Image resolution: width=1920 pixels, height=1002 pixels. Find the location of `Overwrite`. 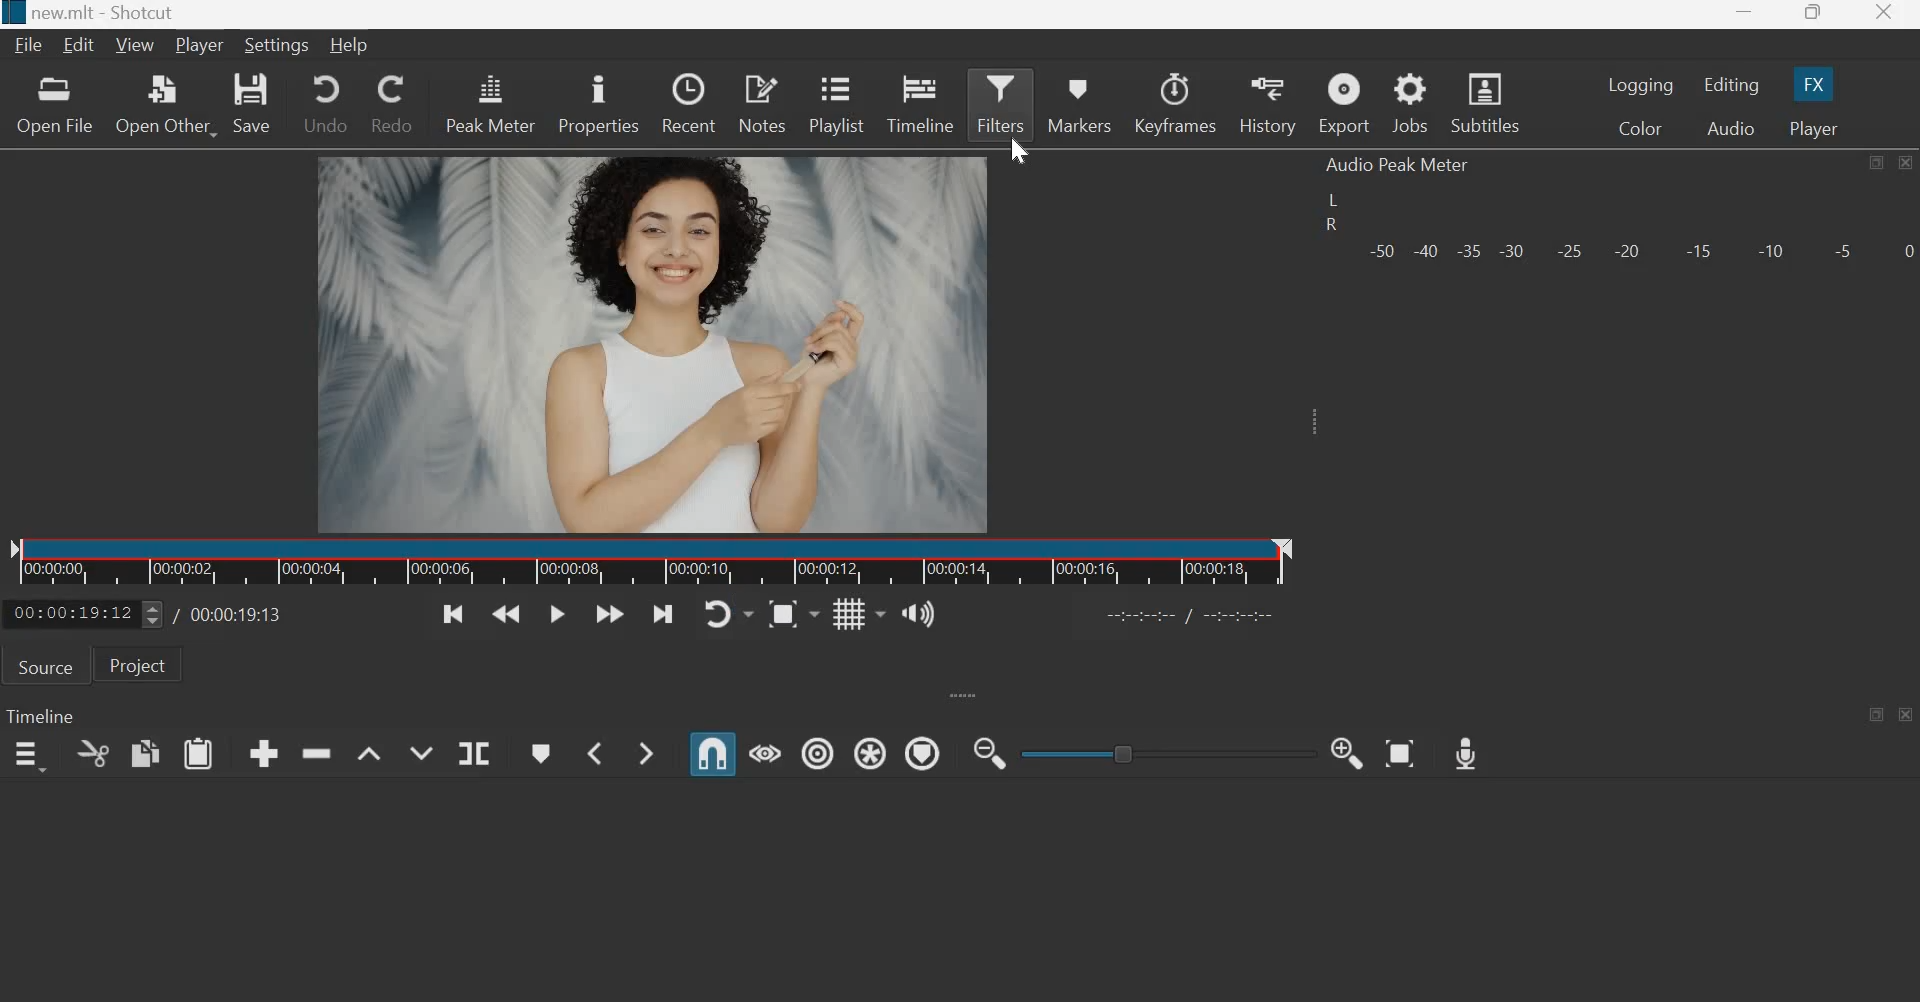

Overwrite is located at coordinates (418, 750).